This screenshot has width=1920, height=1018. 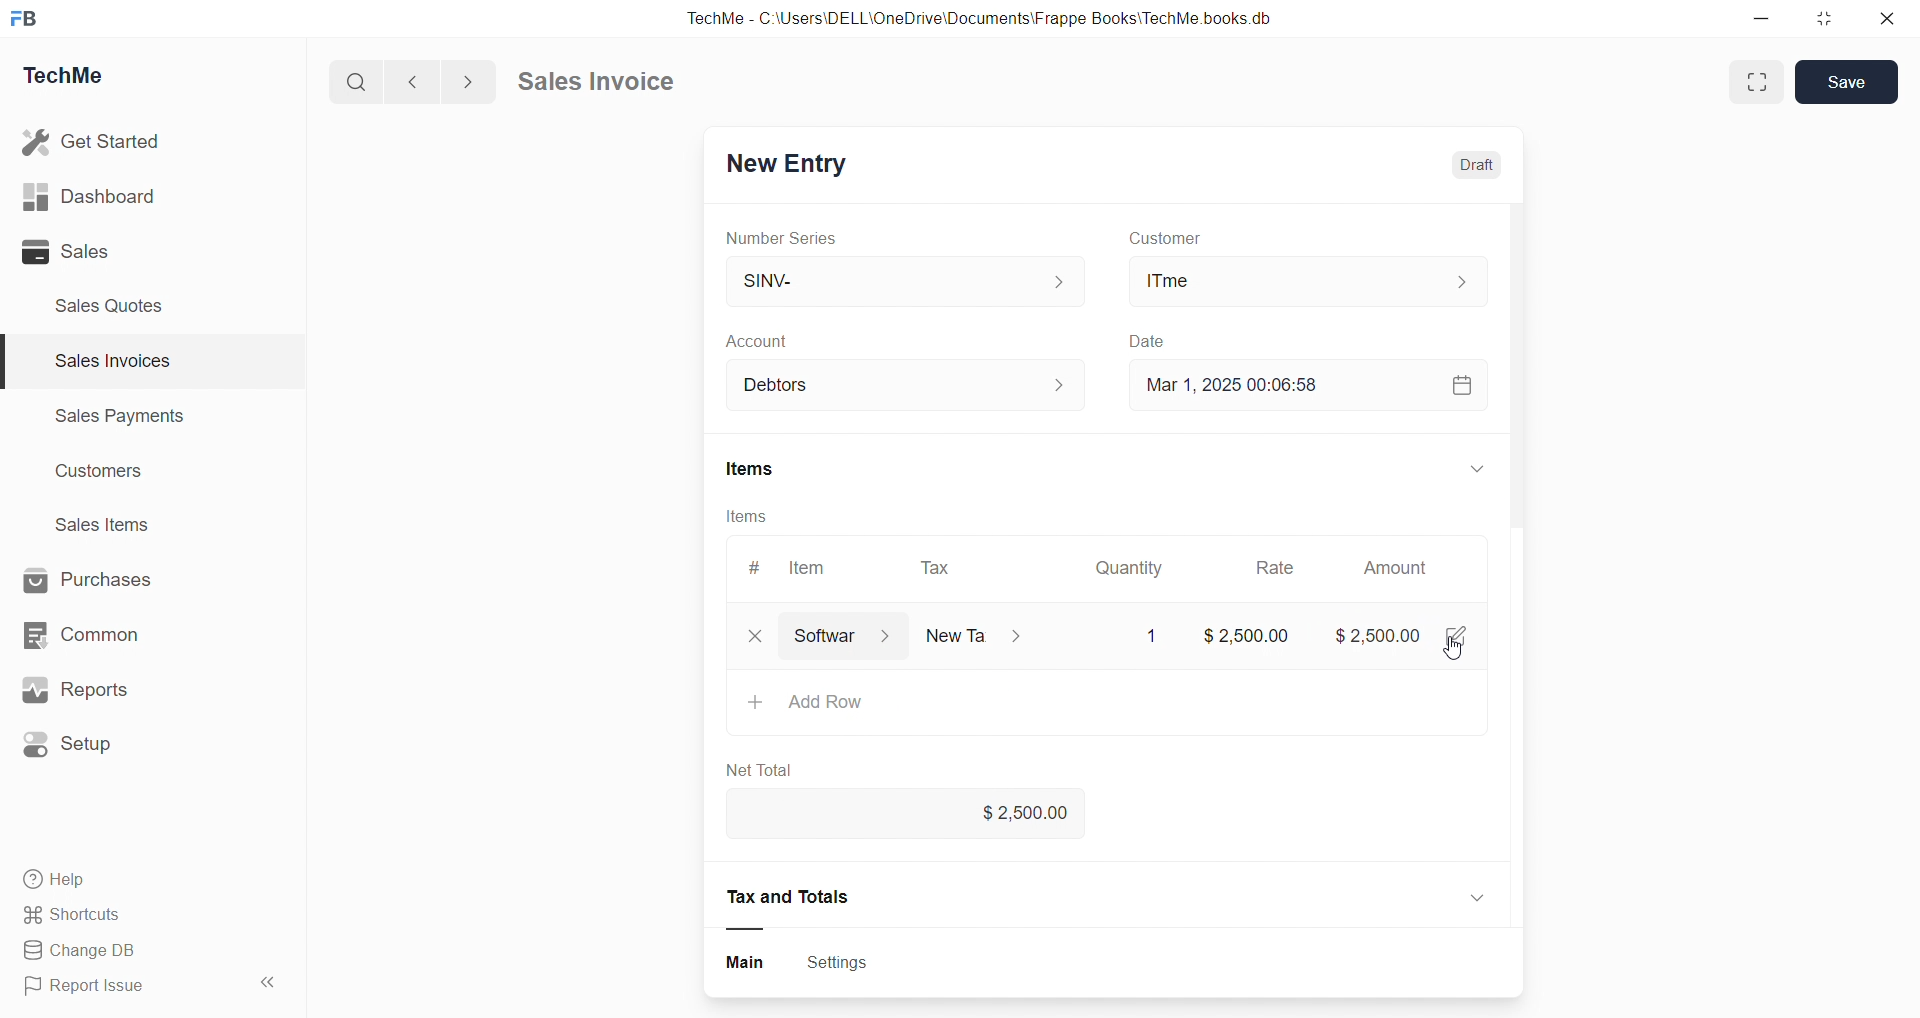 What do you see at coordinates (1474, 465) in the screenshot?
I see `doopdown` at bounding box center [1474, 465].